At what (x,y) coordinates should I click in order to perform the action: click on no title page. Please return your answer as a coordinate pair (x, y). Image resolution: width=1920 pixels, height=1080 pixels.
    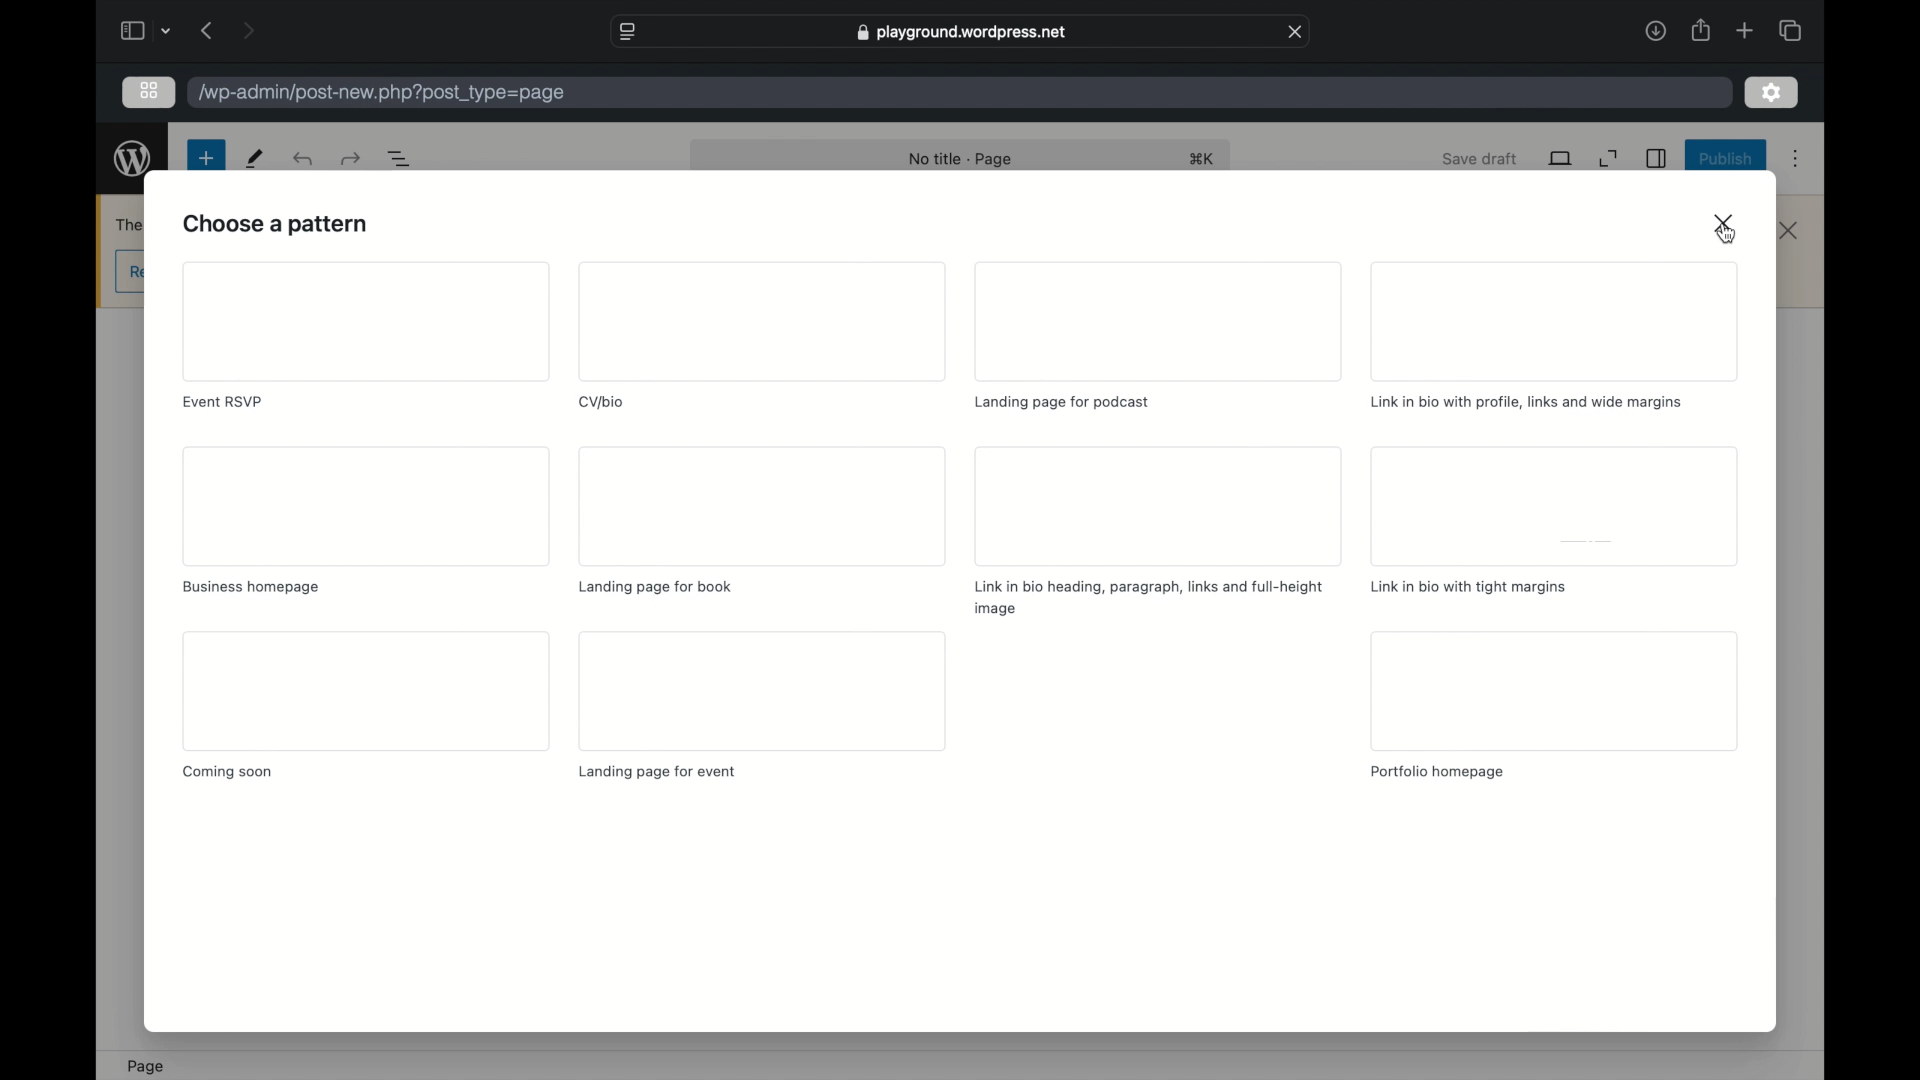
    Looking at the image, I should click on (962, 158).